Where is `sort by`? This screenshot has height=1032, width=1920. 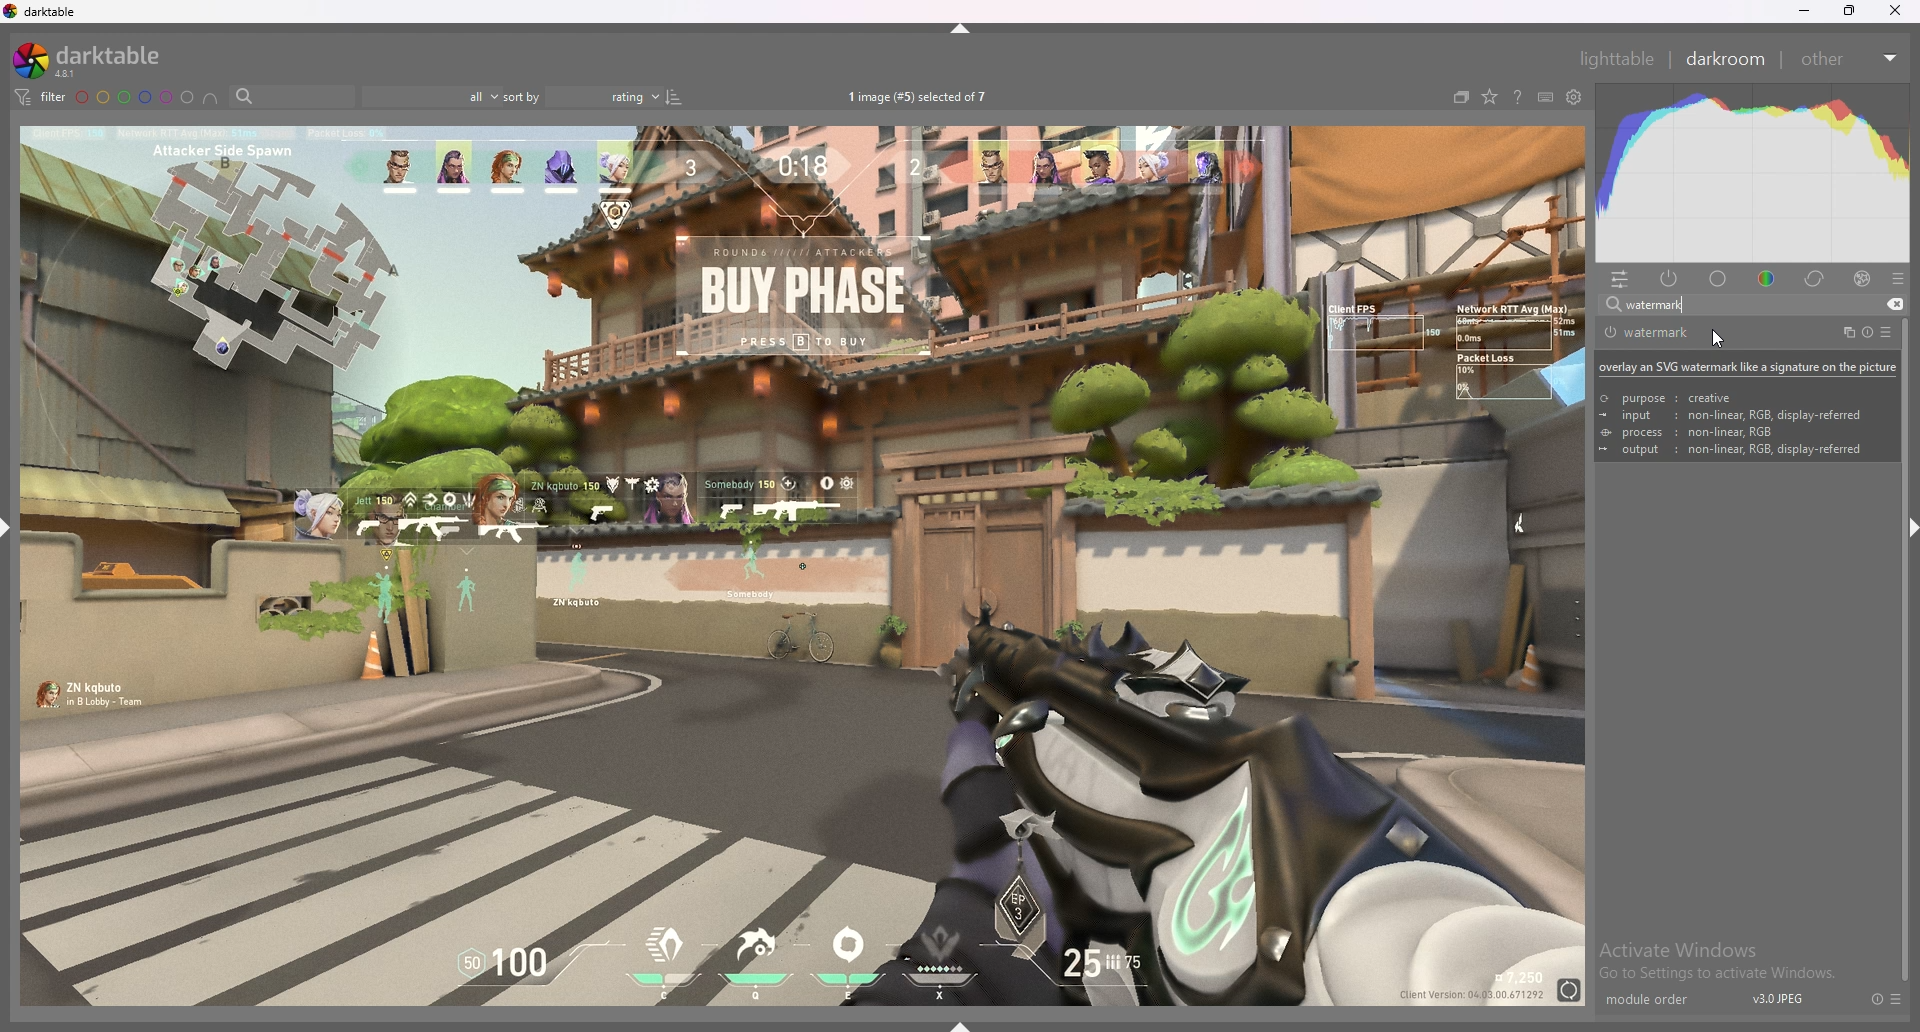
sort by is located at coordinates (583, 97).